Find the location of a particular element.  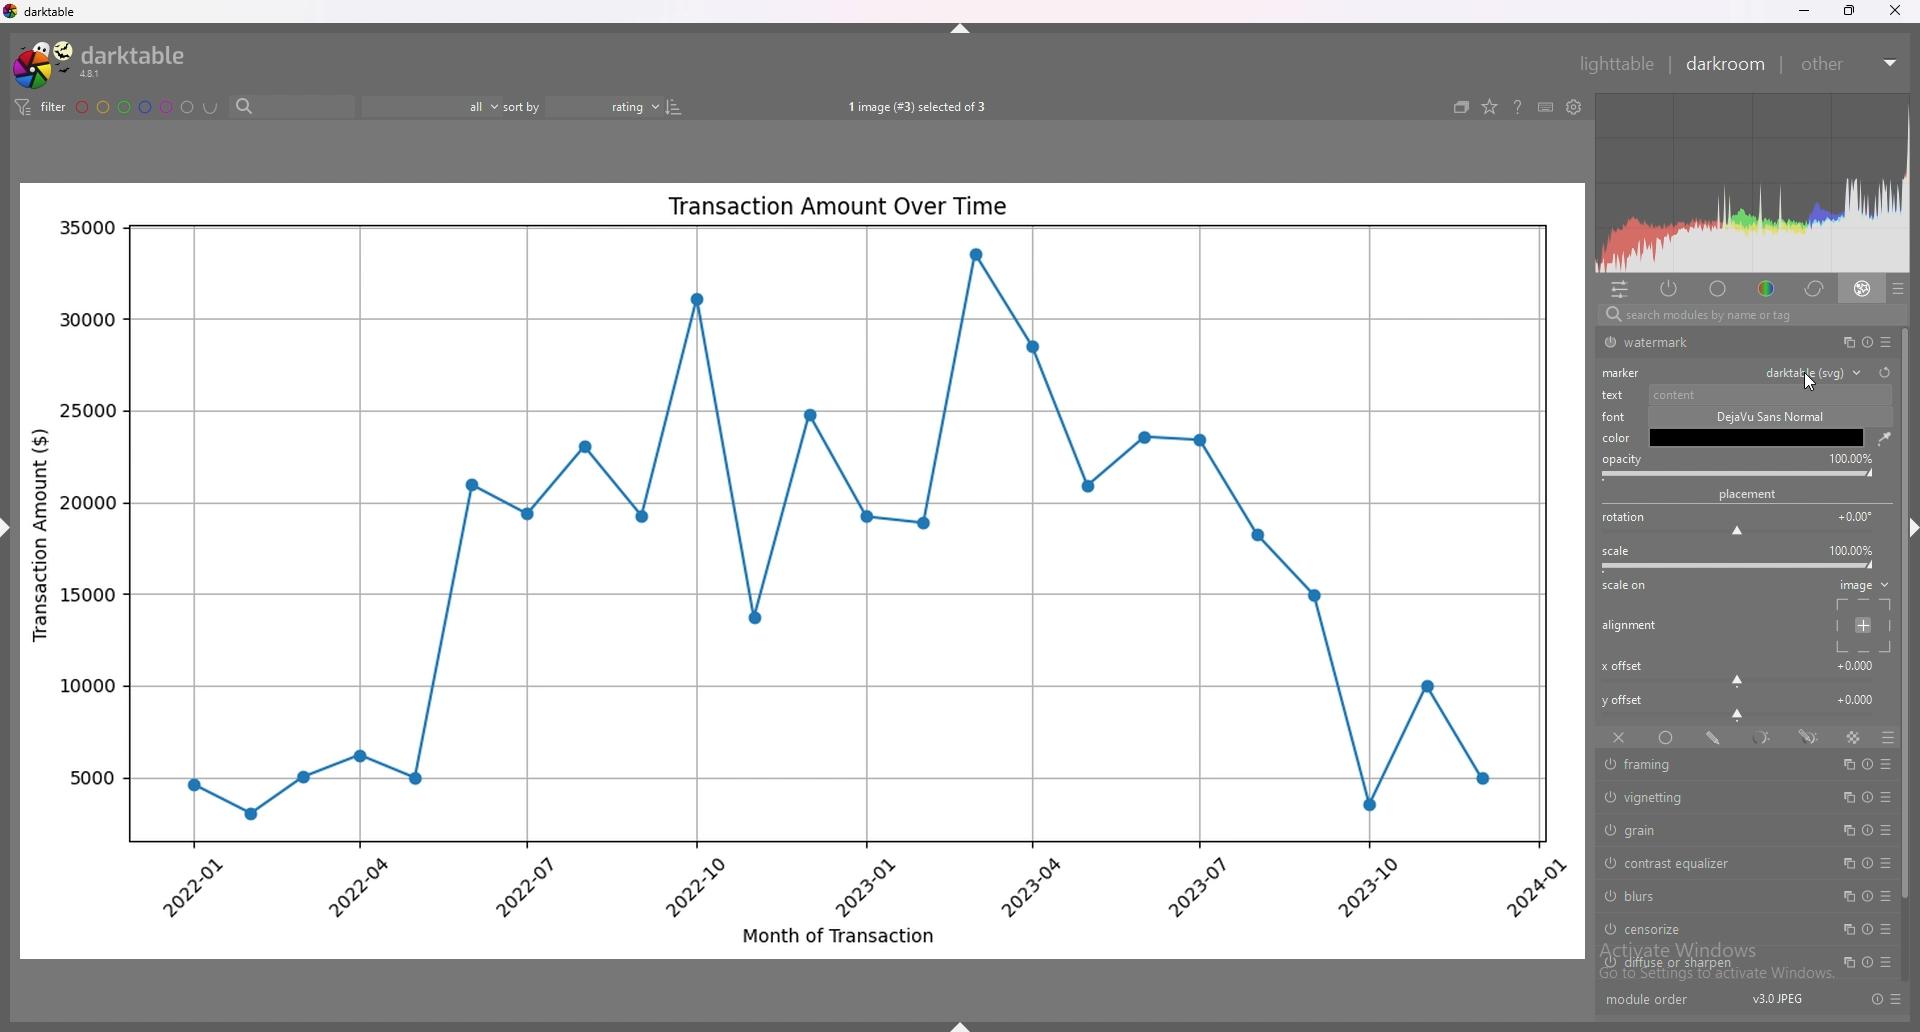

photo is located at coordinates (806, 570).